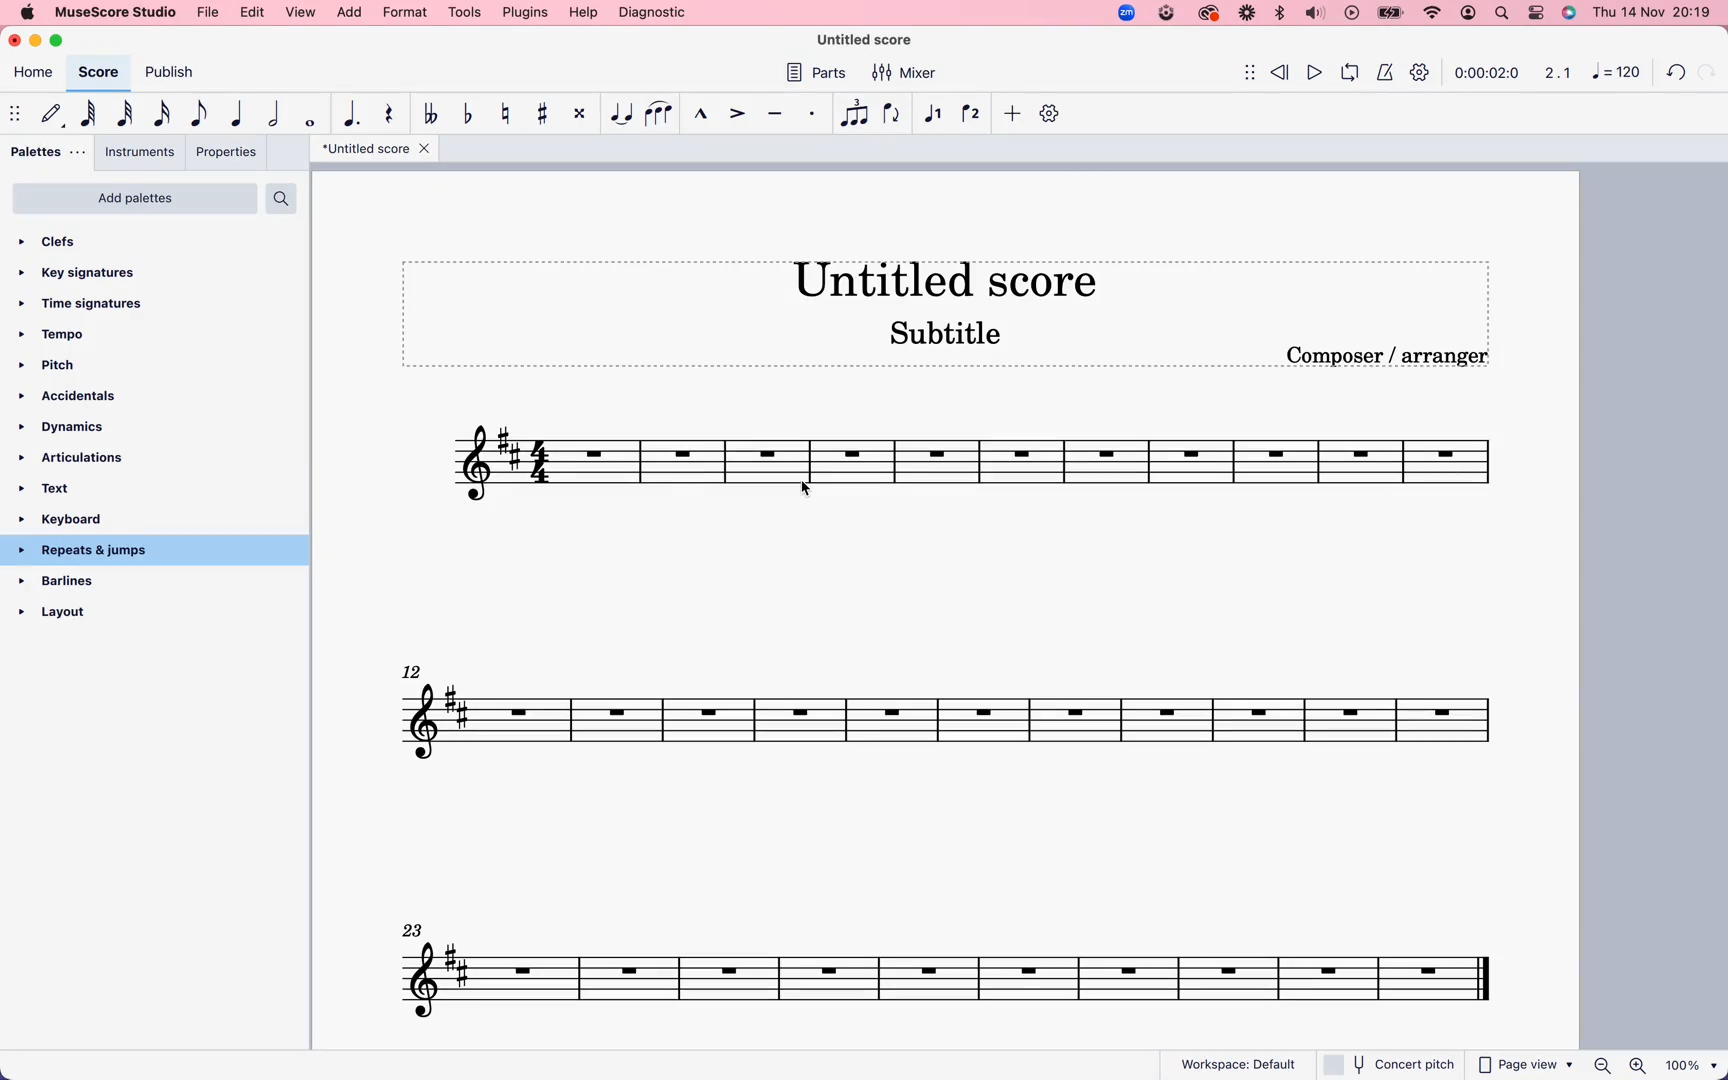  Describe the element at coordinates (1349, 70) in the screenshot. I see `loop playback` at that location.